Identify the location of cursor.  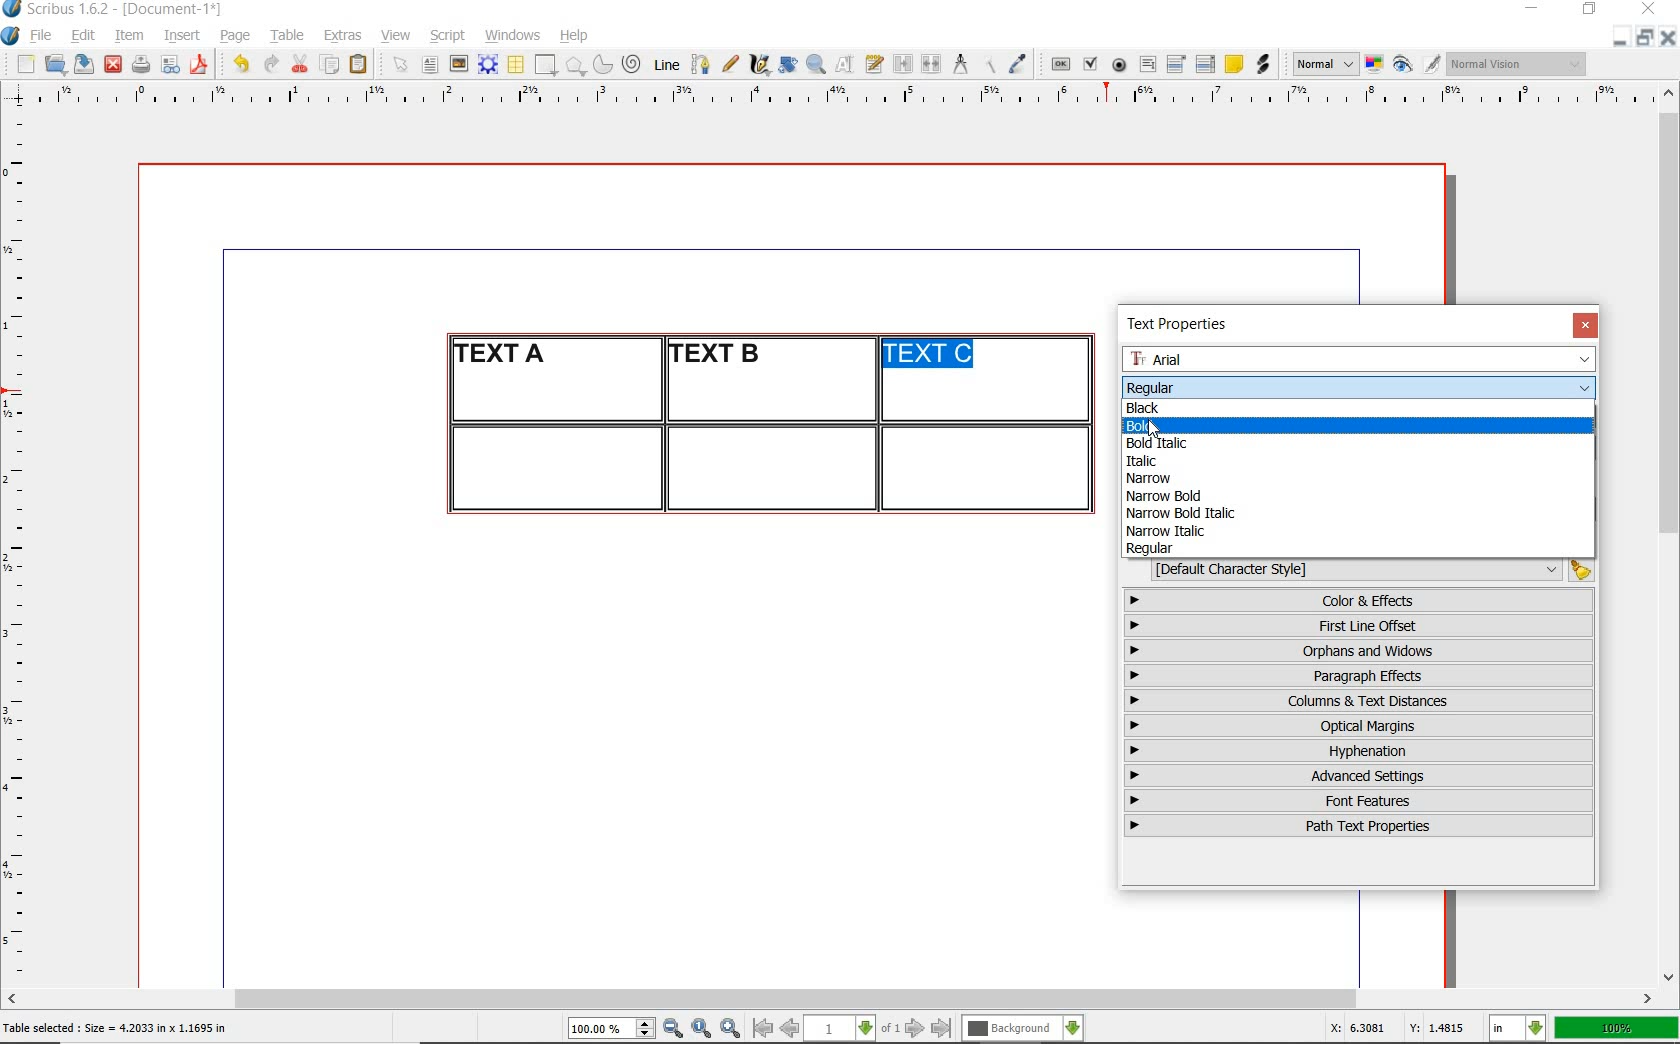
(1154, 430).